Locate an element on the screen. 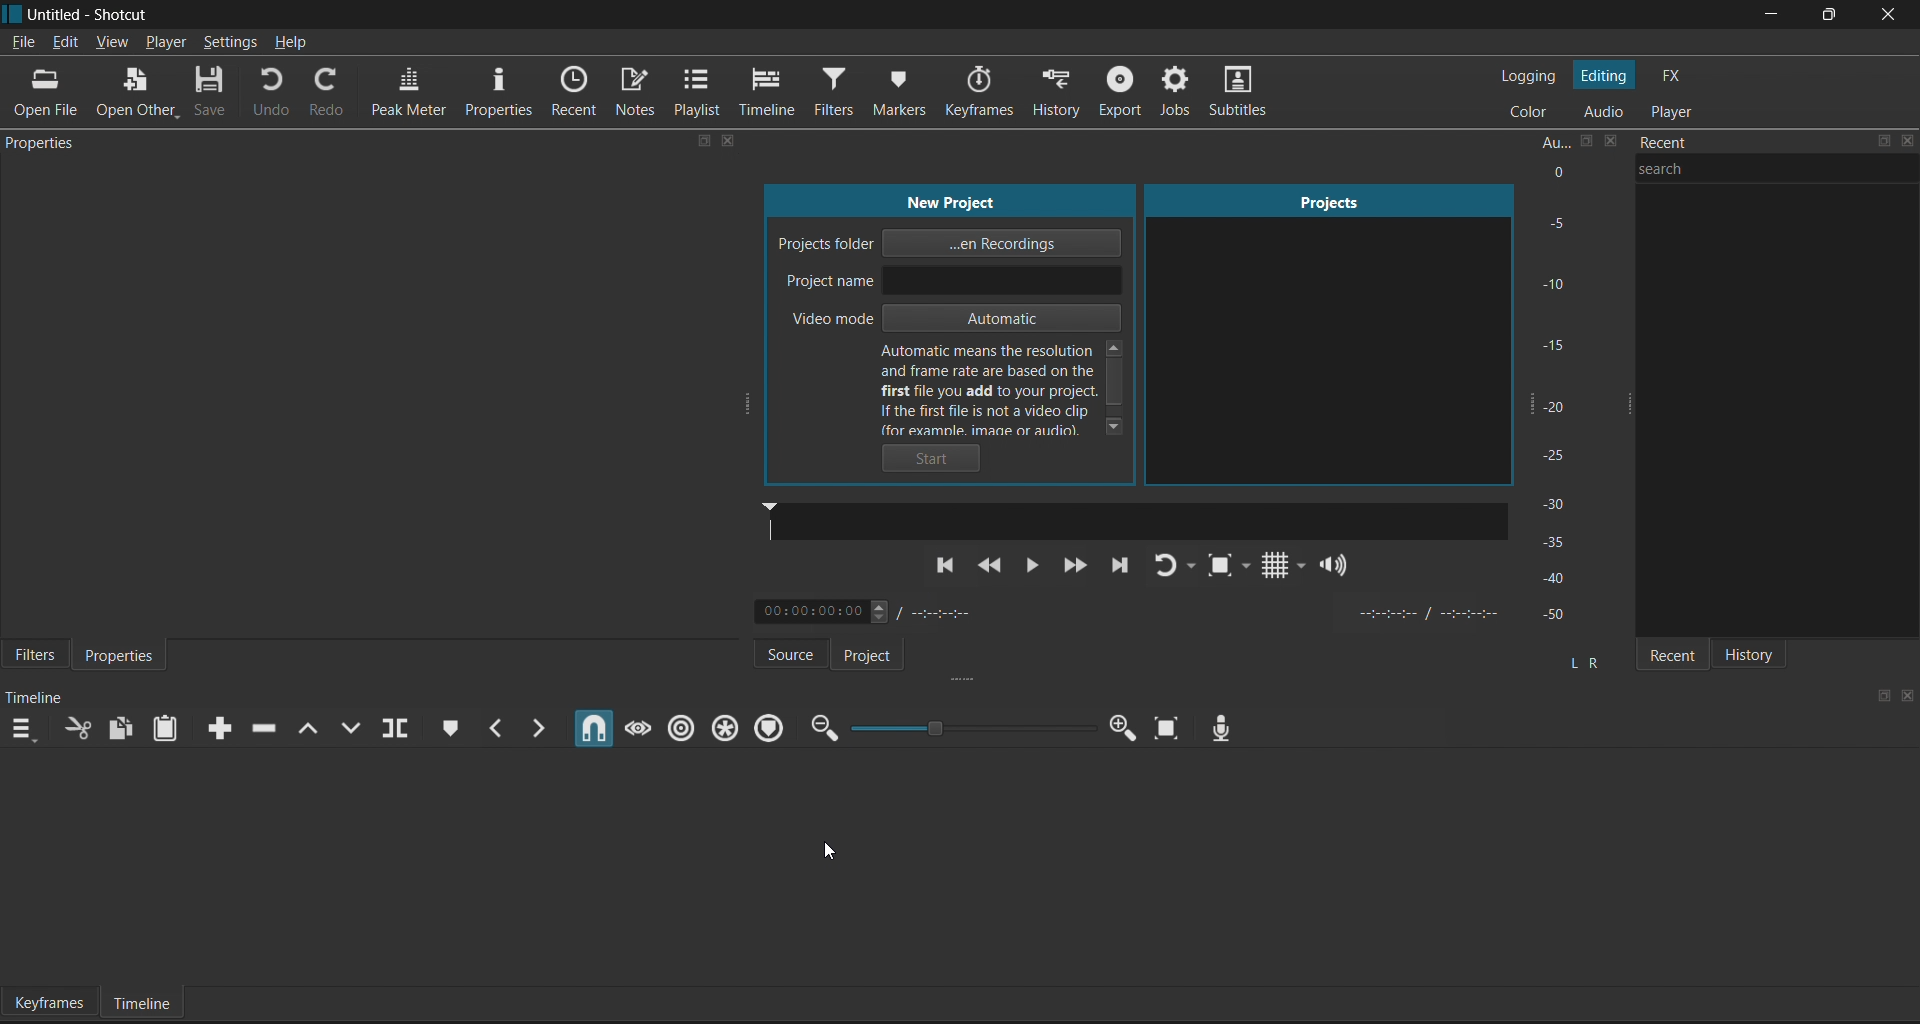  Next marker is located at coordinates (539, 726).